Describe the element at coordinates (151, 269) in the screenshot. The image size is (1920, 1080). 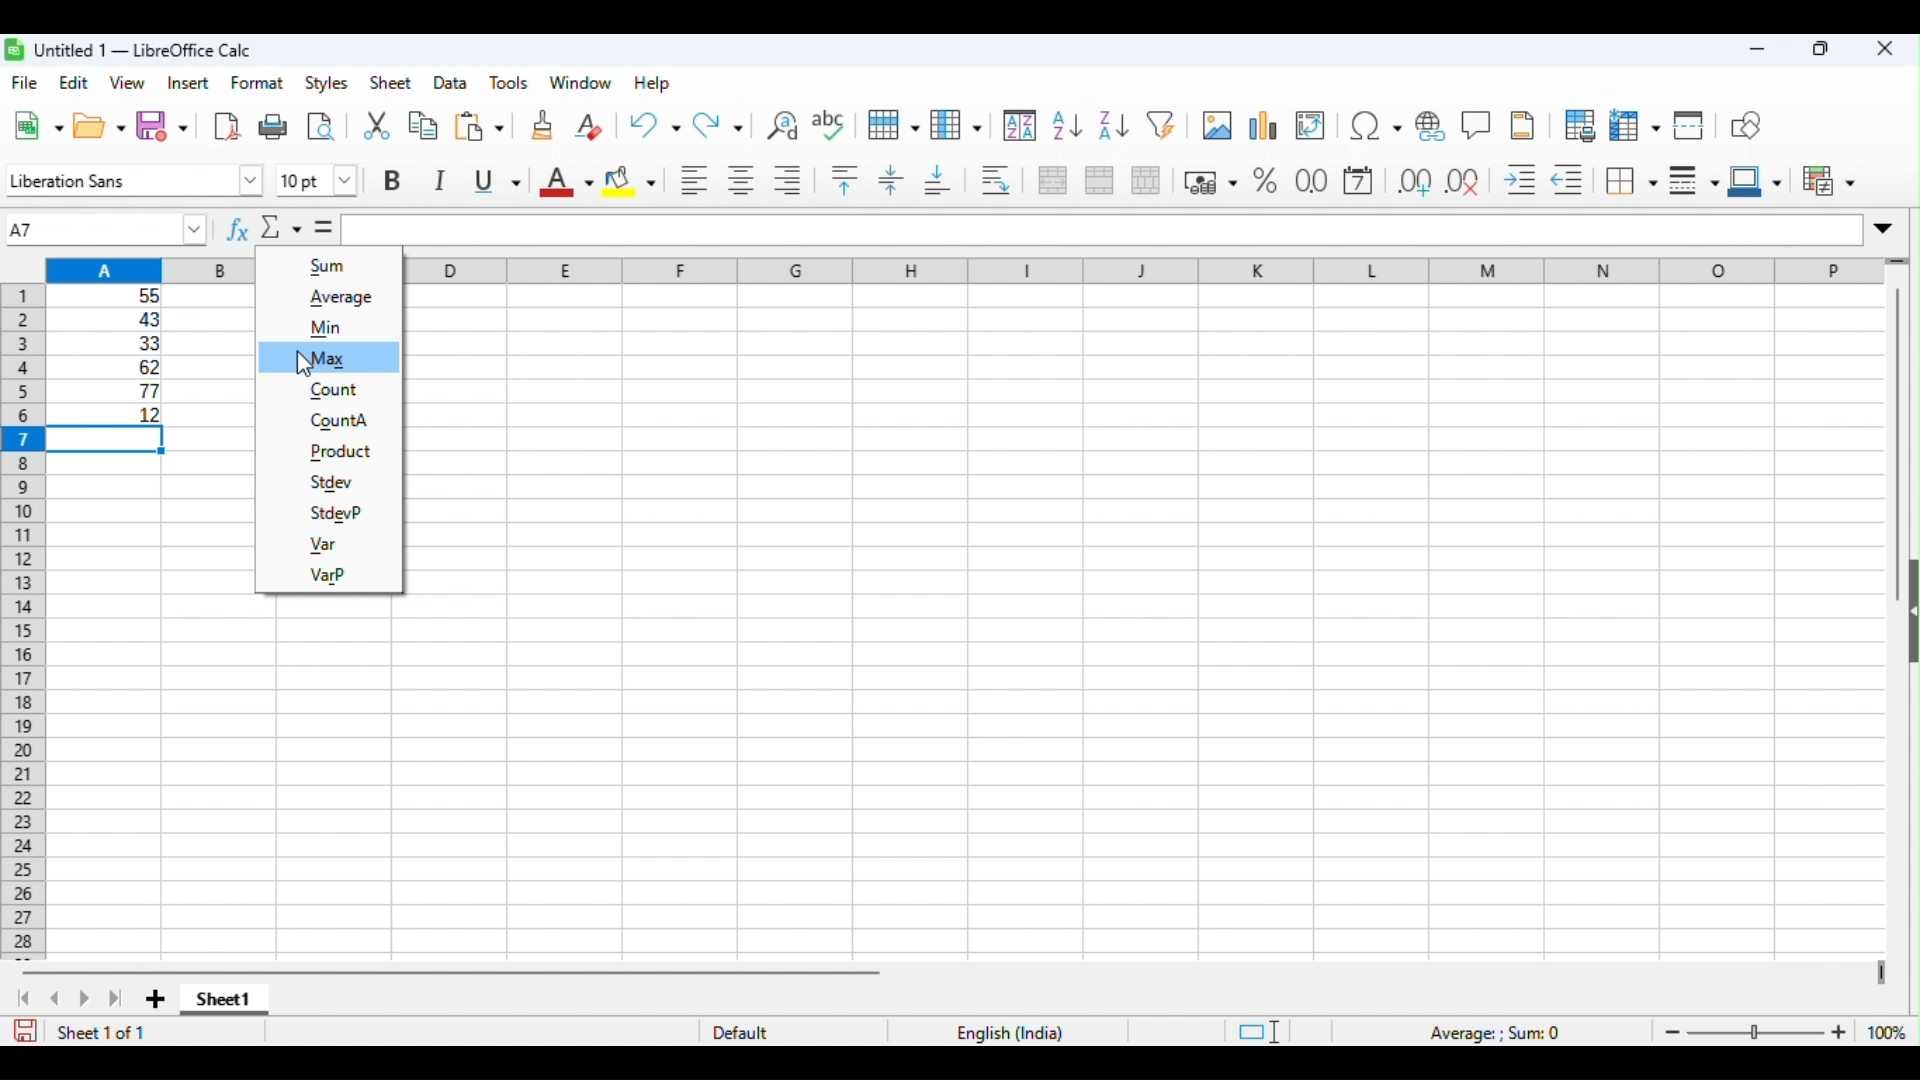
I see `column headings` at that location.